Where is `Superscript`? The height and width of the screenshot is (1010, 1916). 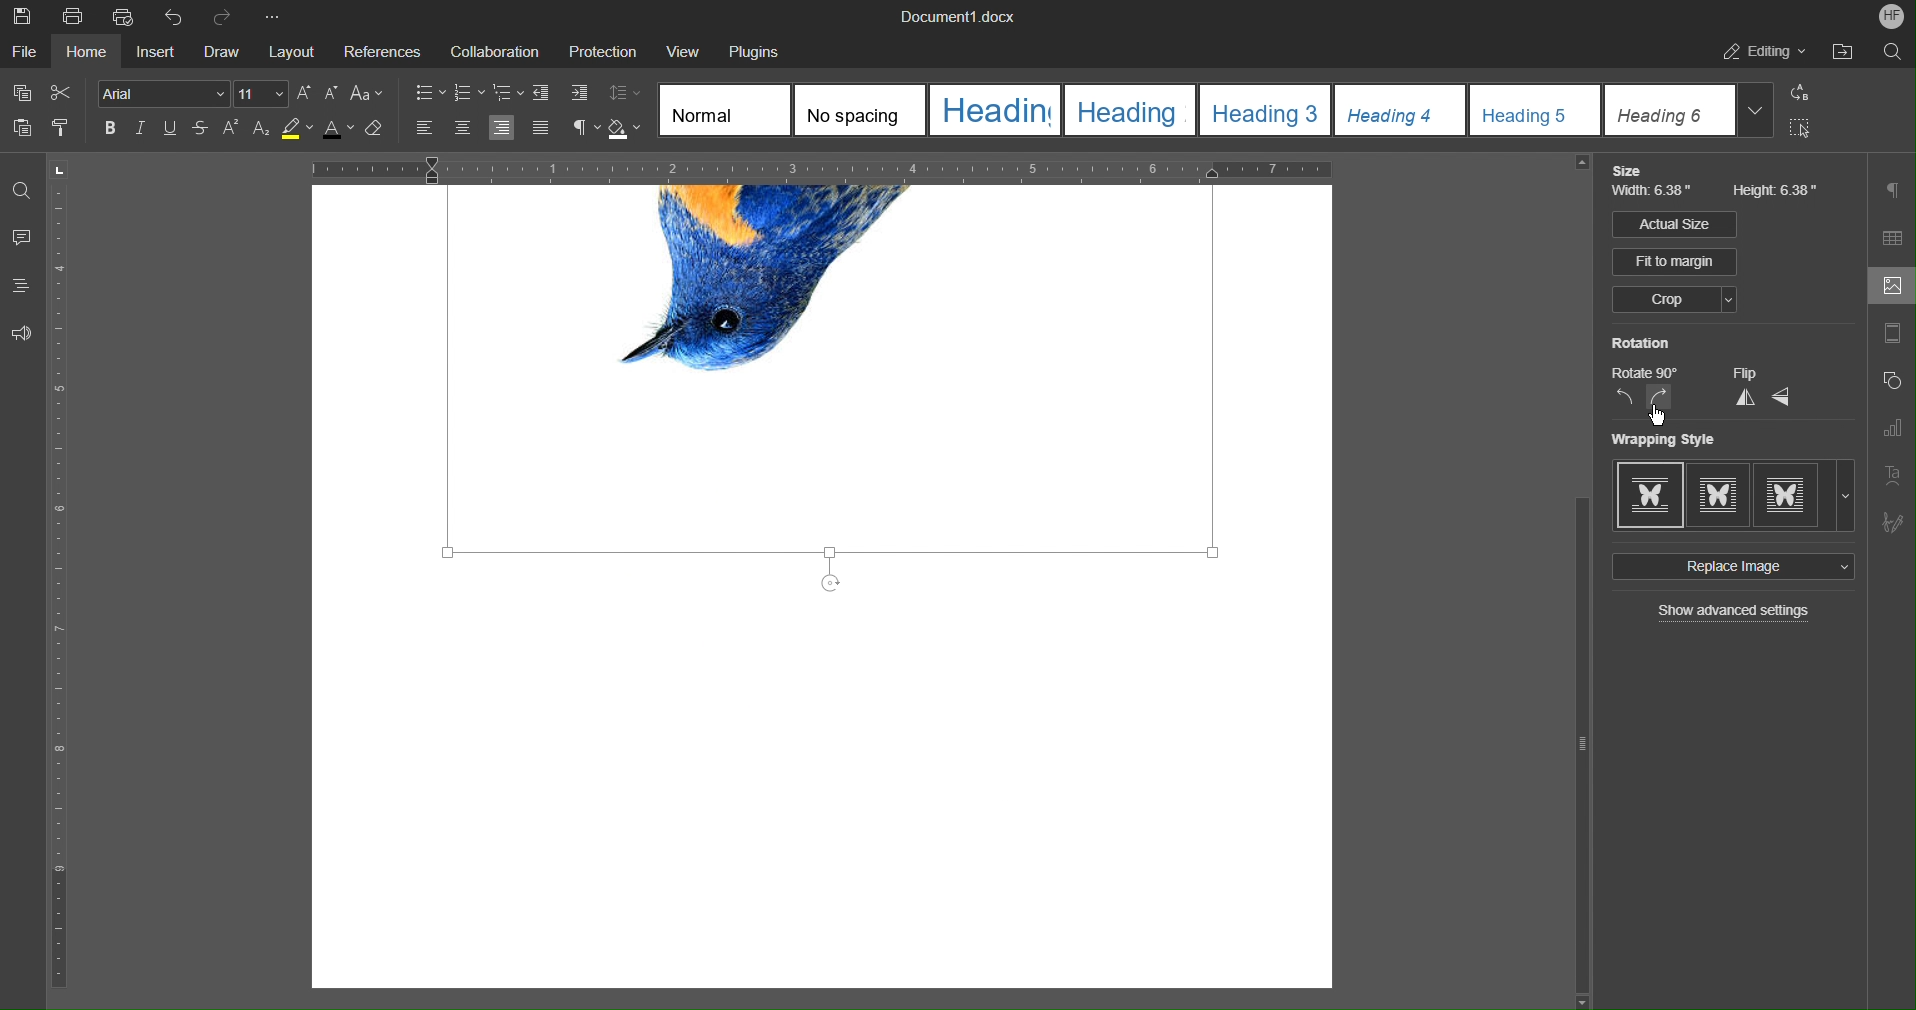 Superscript is located at coordinates (232, 130).